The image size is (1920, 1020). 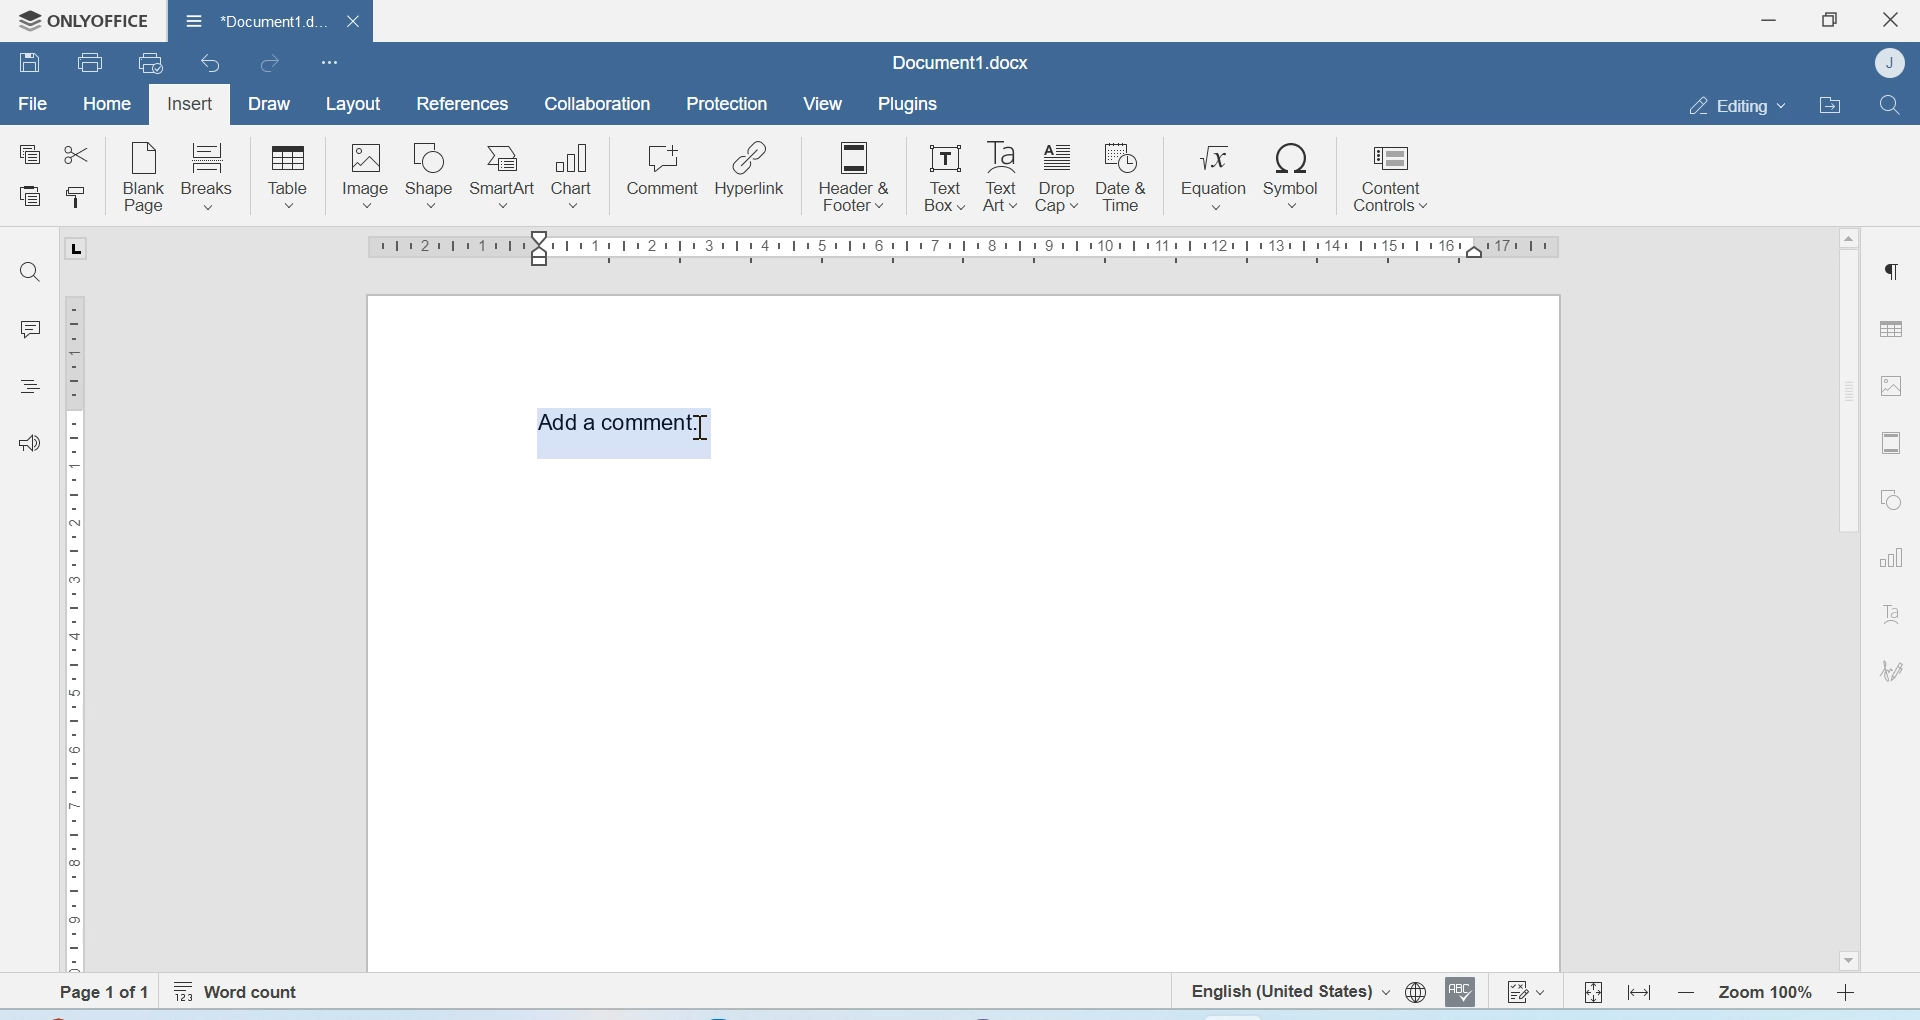 I want to click on Redo, so click(x=268, y=63).